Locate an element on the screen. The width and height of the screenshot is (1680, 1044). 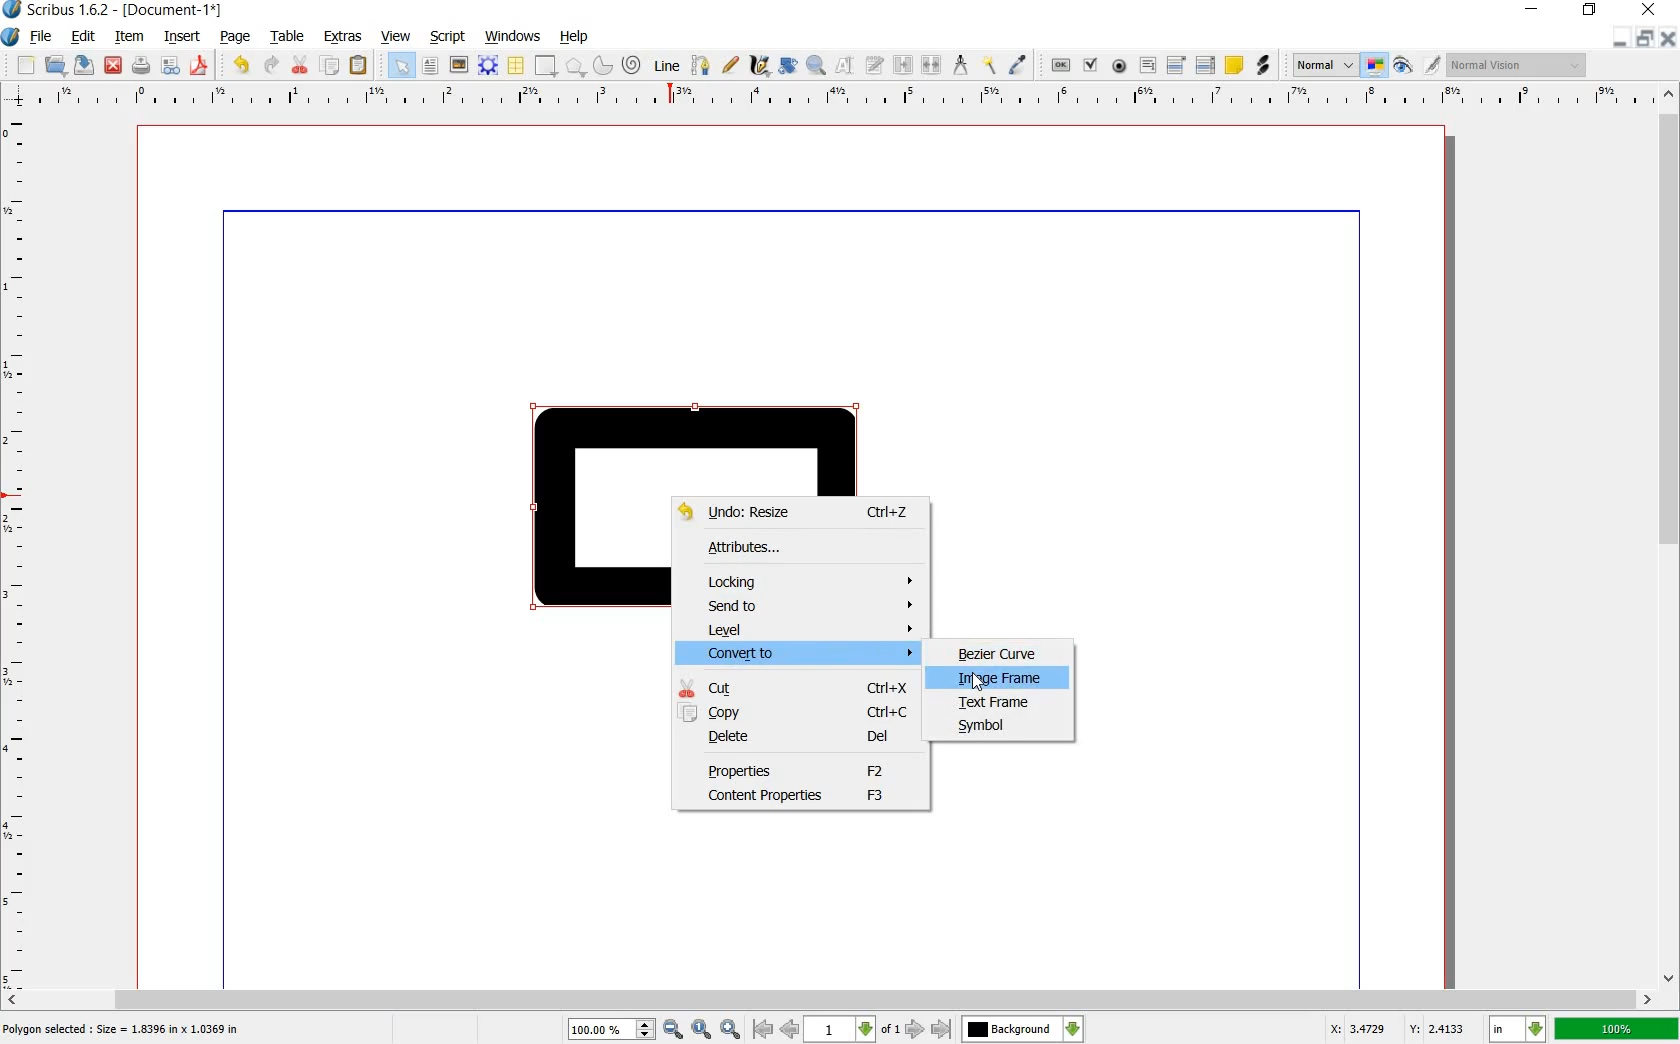
save is located at coordinates (84, 67).